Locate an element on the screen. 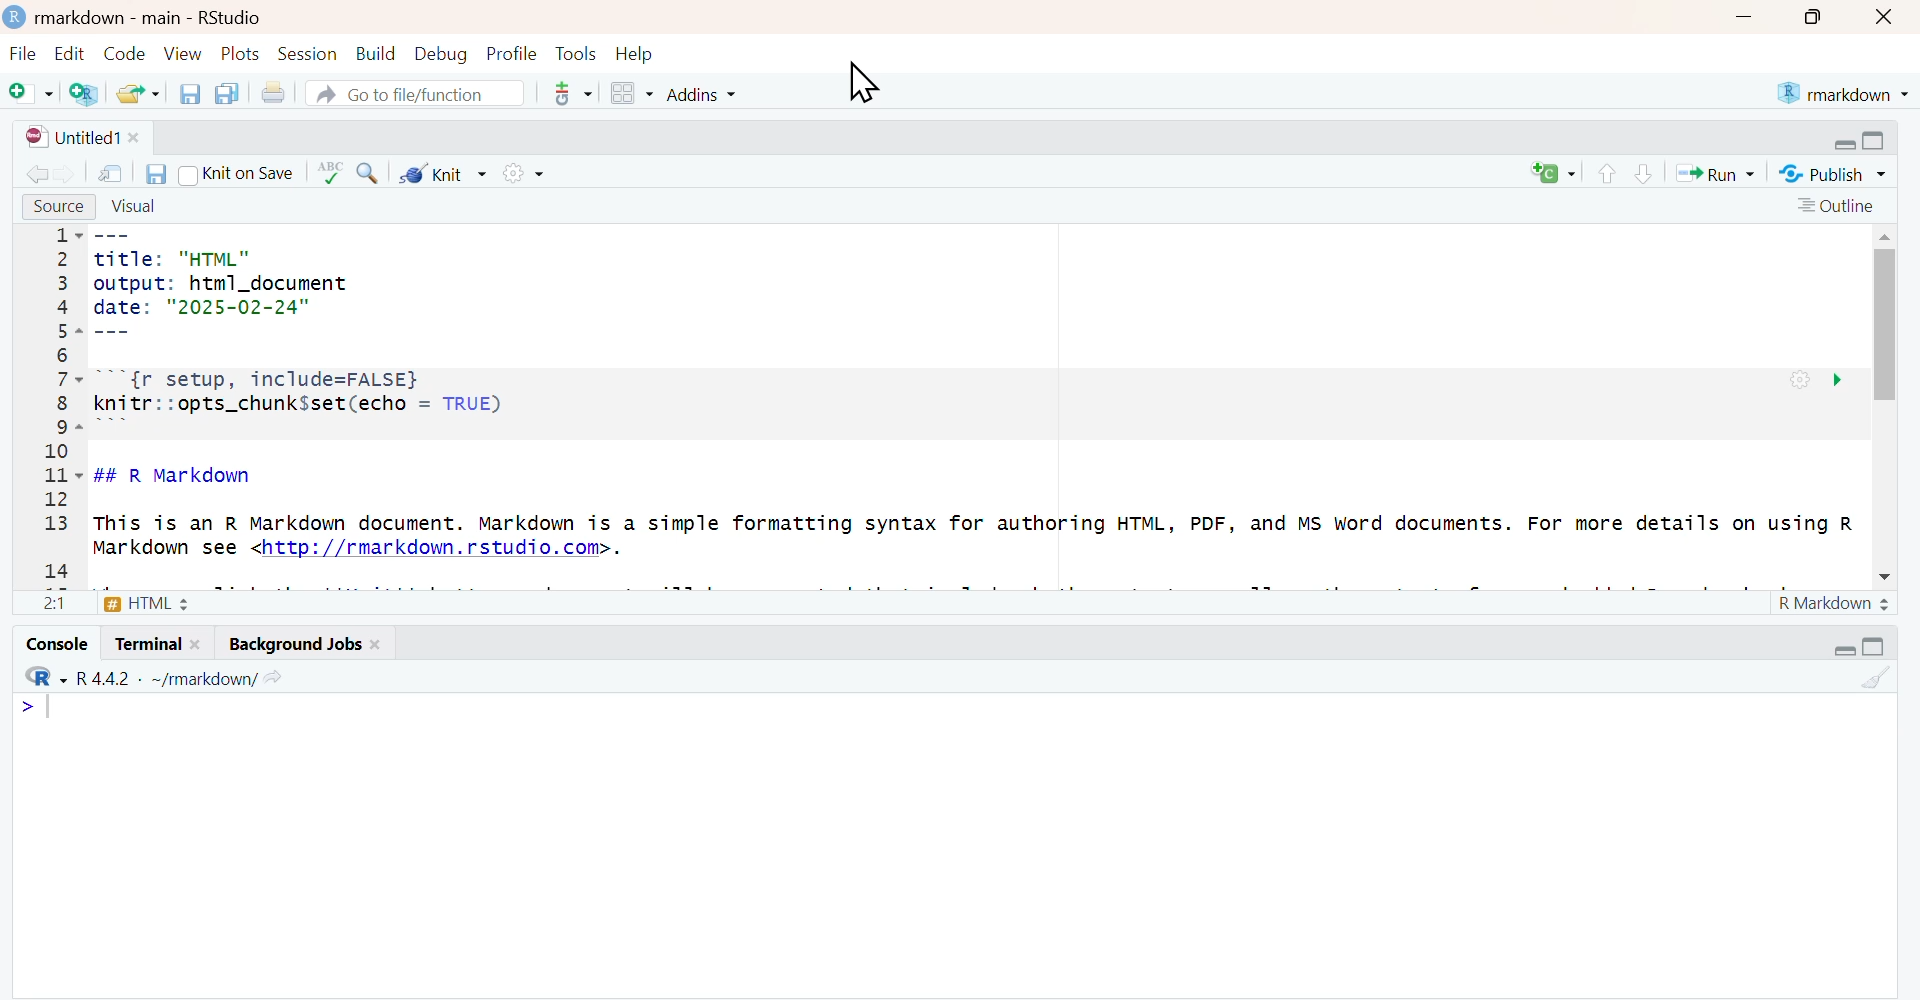  Vertical scrollbar is located at coordinates (1885, 317).